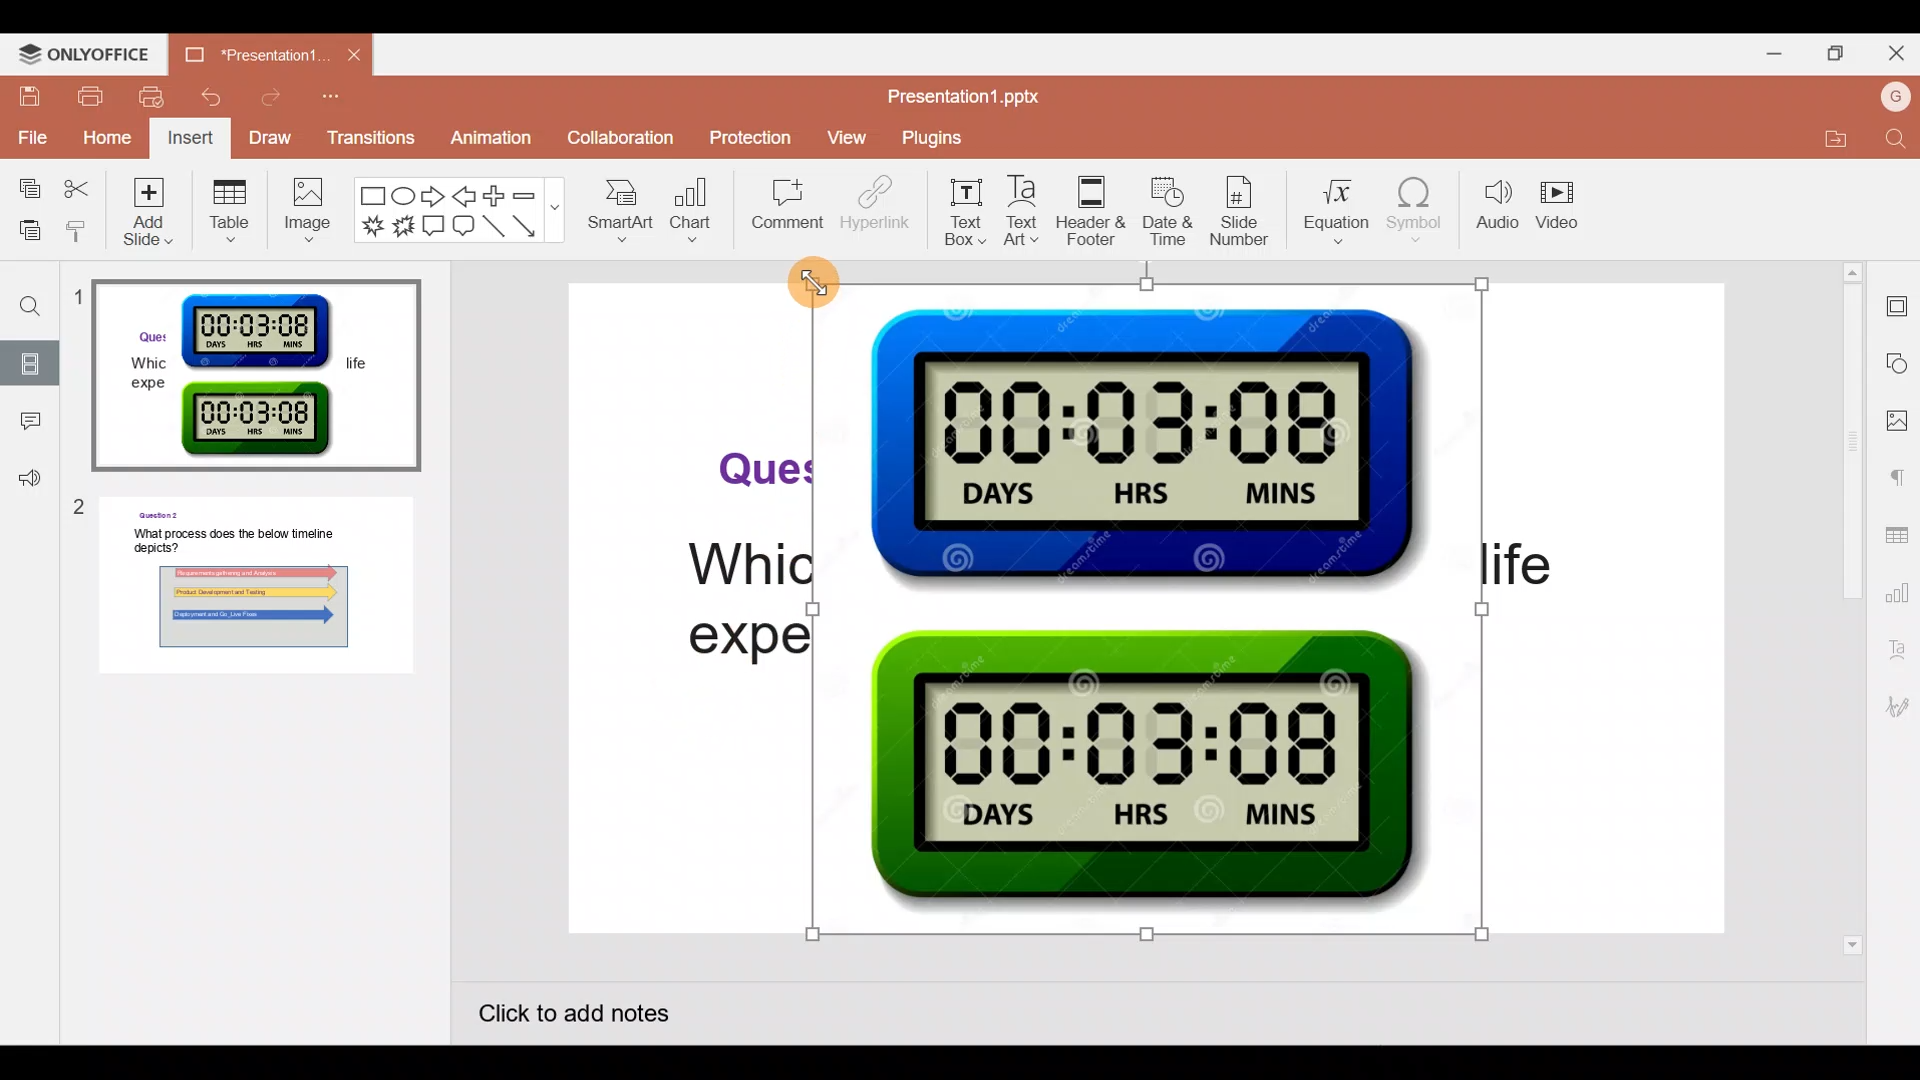  What do you see at coordinates (846, 140) in the screenshot?
I see `View` at bounding box center [846, 140].